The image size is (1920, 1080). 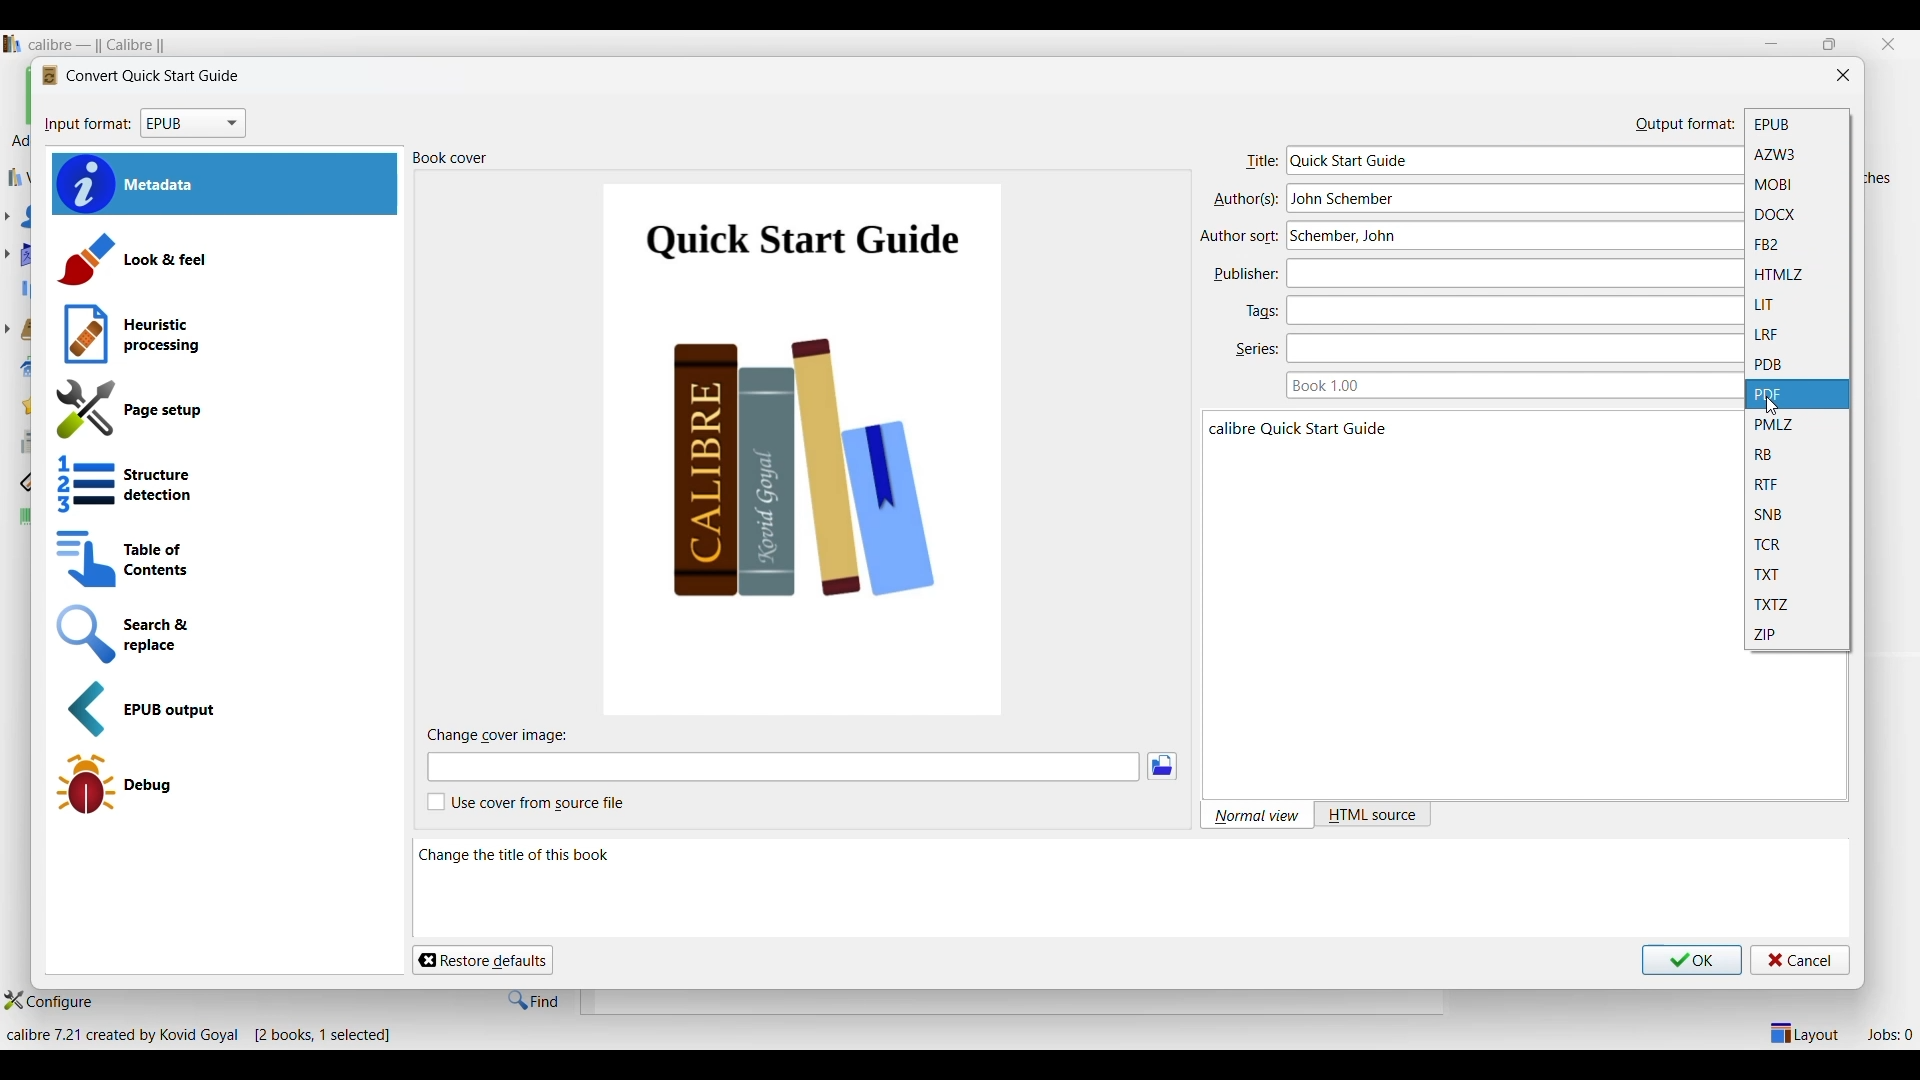 I want to click on Type in author, so click(x=1466, y=236).